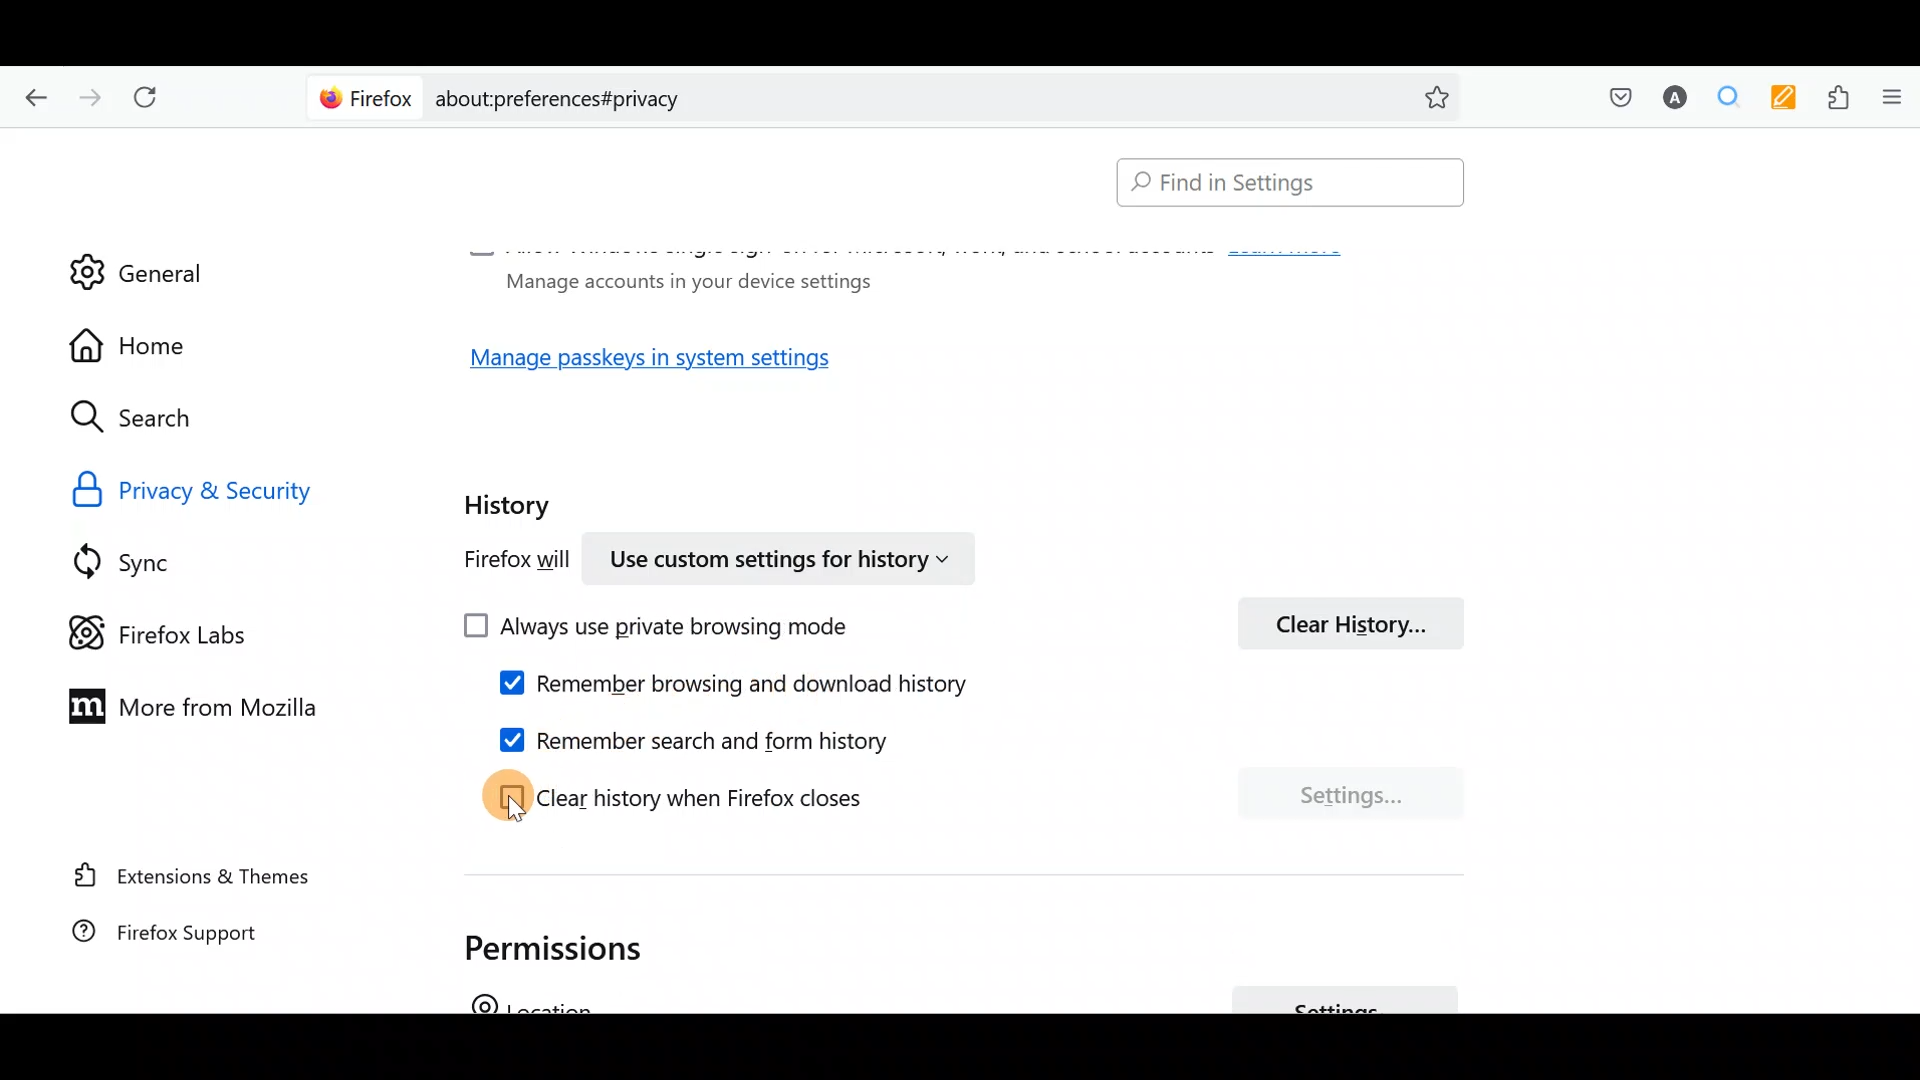 The width and height of the screenshot is (1920, 1080). I want to click on Search bar, so click(1281, 184).